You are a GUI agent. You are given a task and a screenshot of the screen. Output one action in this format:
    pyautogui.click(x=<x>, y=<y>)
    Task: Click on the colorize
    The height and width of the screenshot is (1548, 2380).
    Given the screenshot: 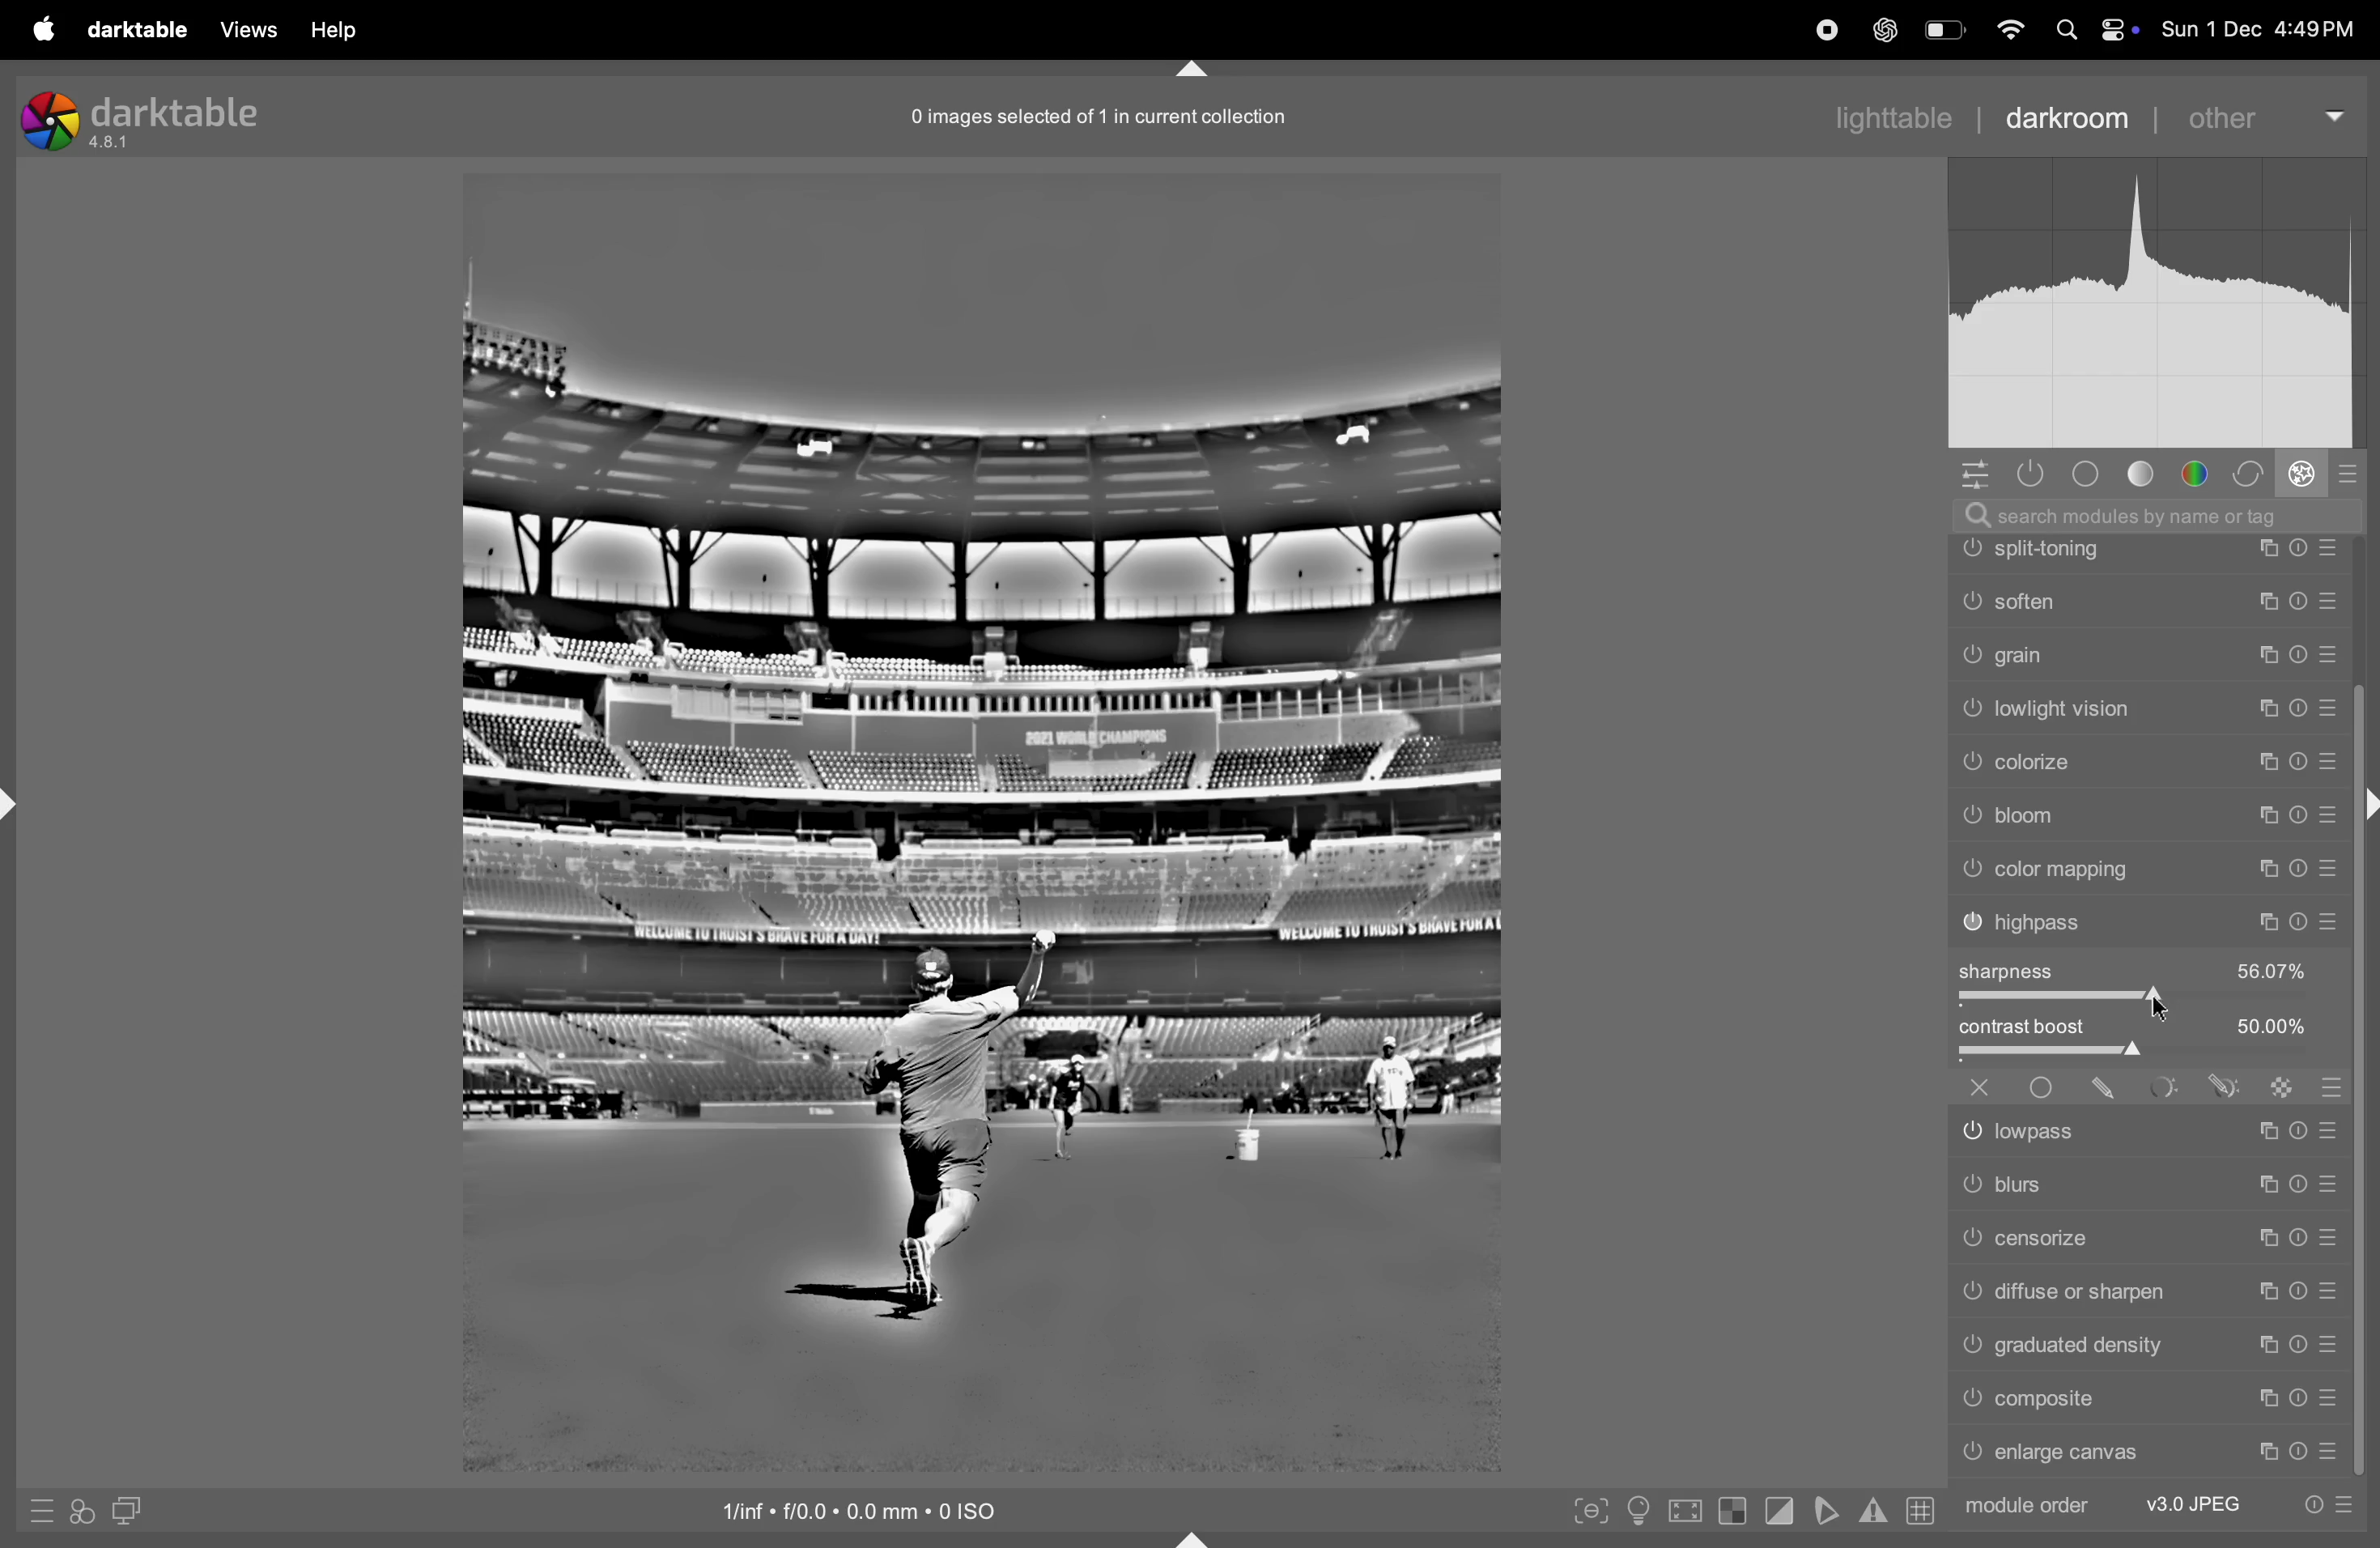 What is the action you would take?
    pyautogui.click(x=2153, y=919)
    